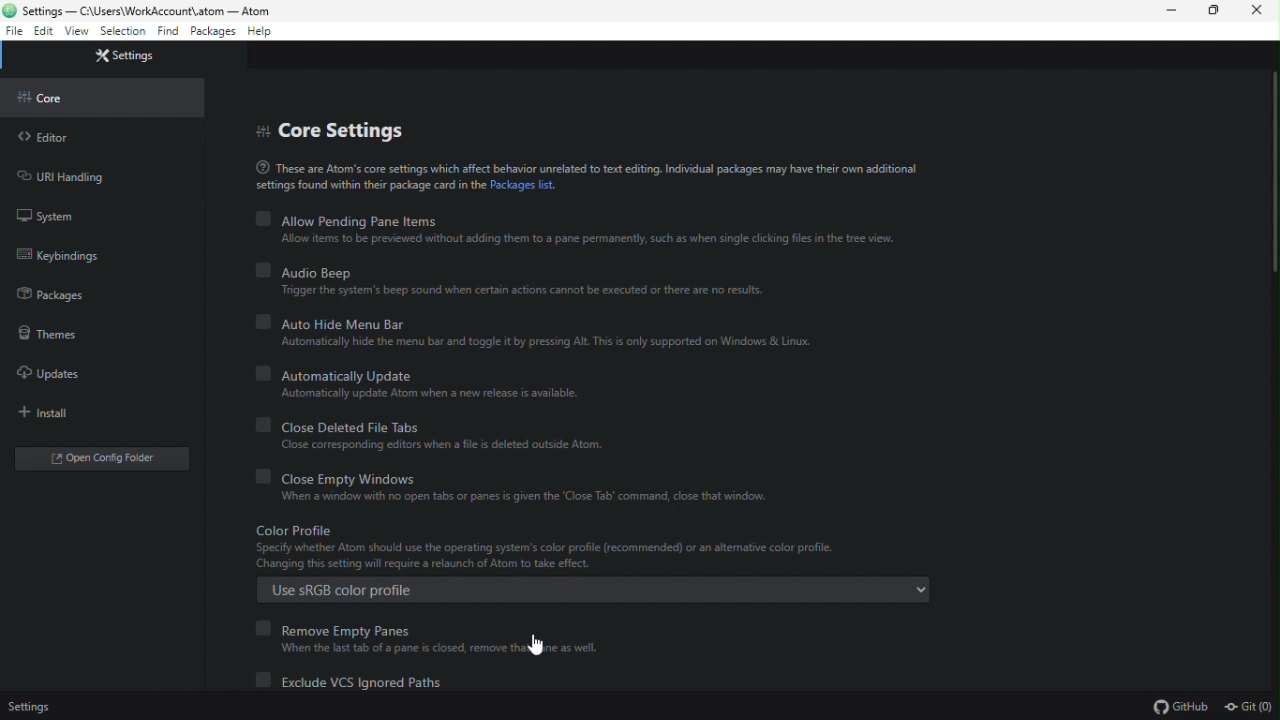  Describe the element at coordinates (585, 175) in the screenshot. I see `text` at that location.